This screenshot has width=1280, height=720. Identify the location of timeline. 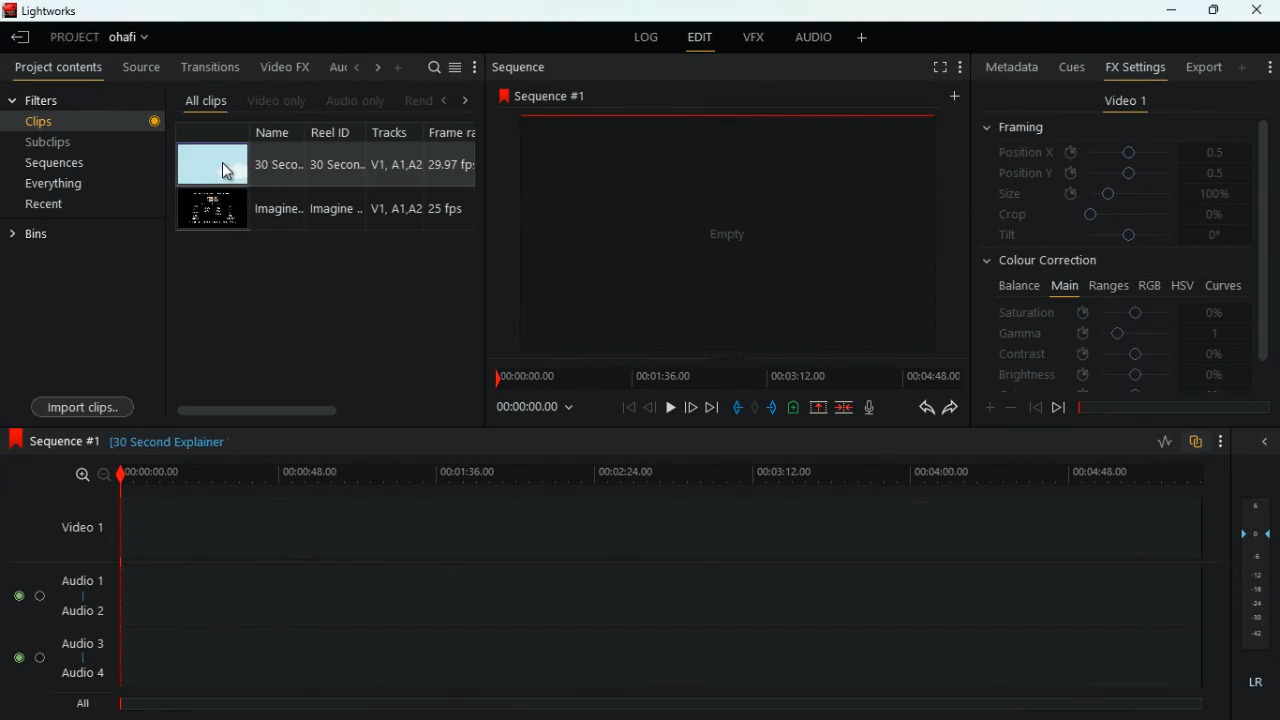
(655, 474).